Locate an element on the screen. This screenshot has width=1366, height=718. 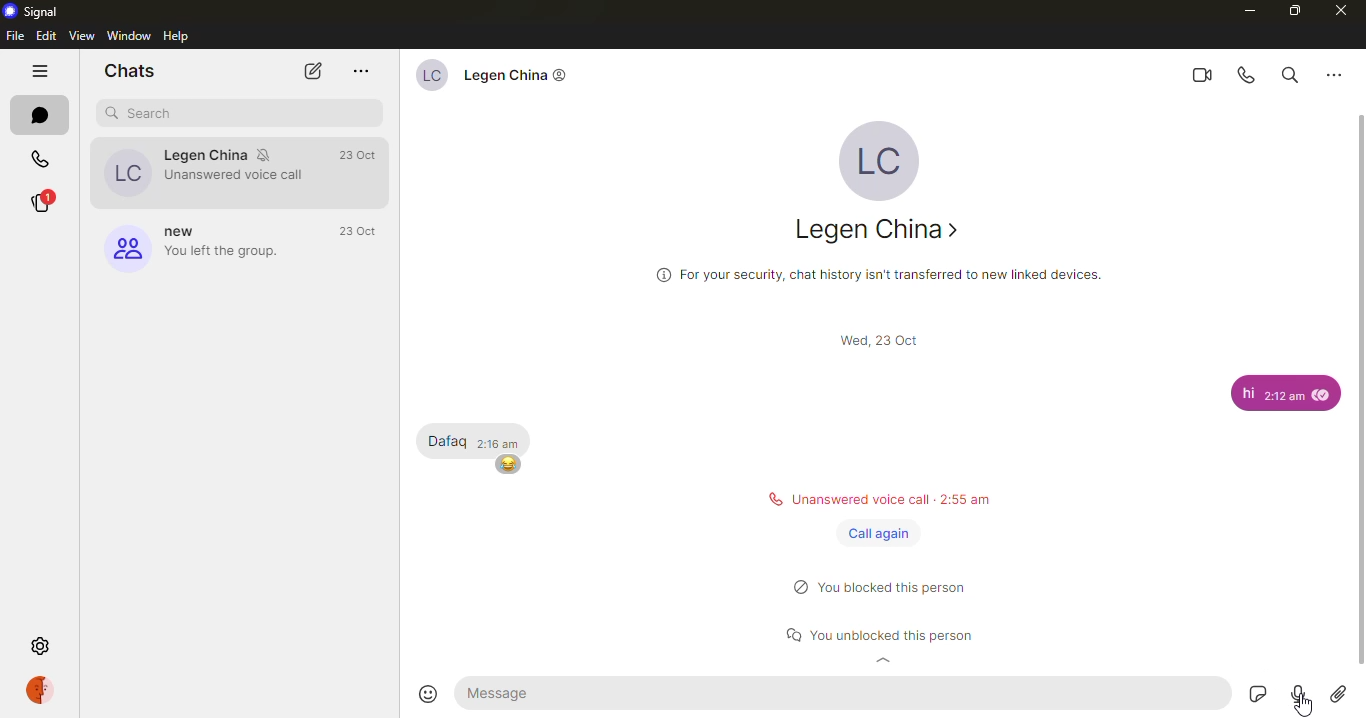
emoji is located at coordinates (420, 691).